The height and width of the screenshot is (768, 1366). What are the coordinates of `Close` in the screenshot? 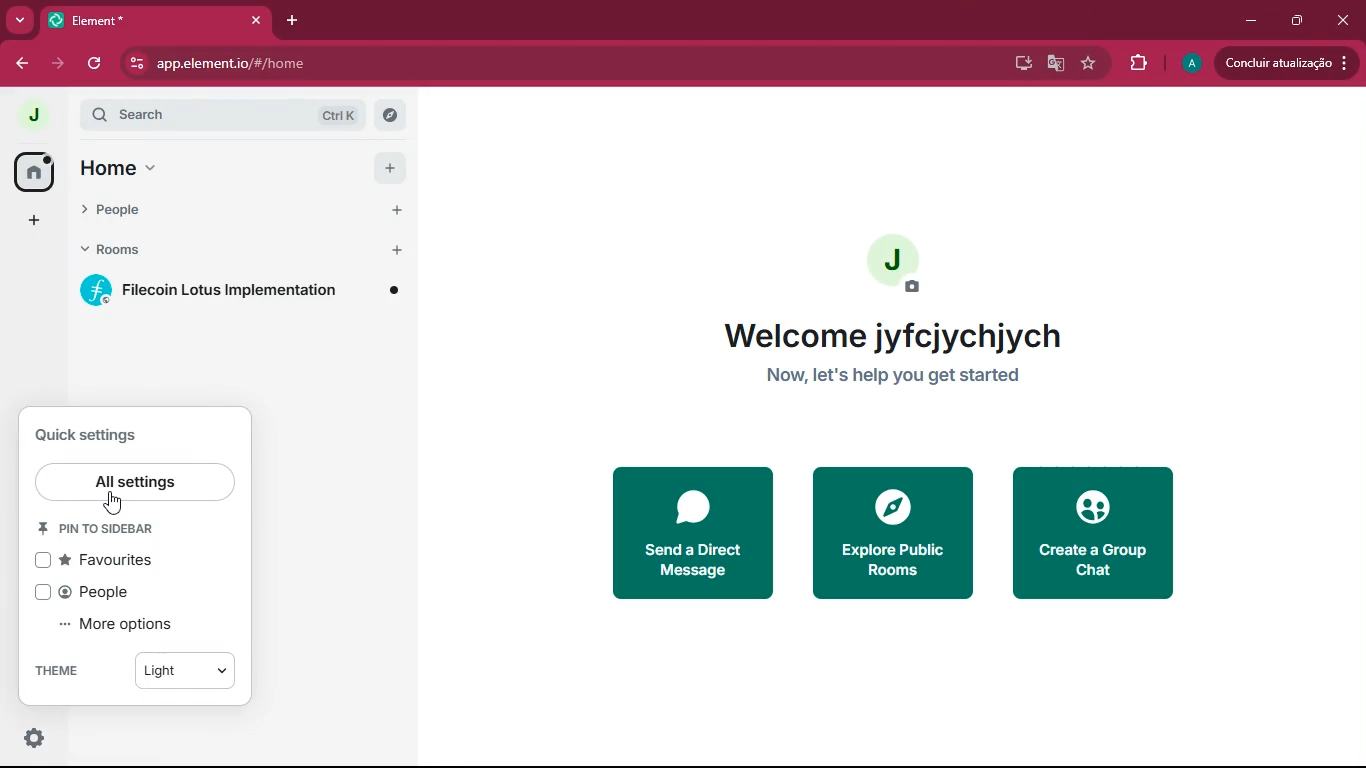 It's located at (254, 21).